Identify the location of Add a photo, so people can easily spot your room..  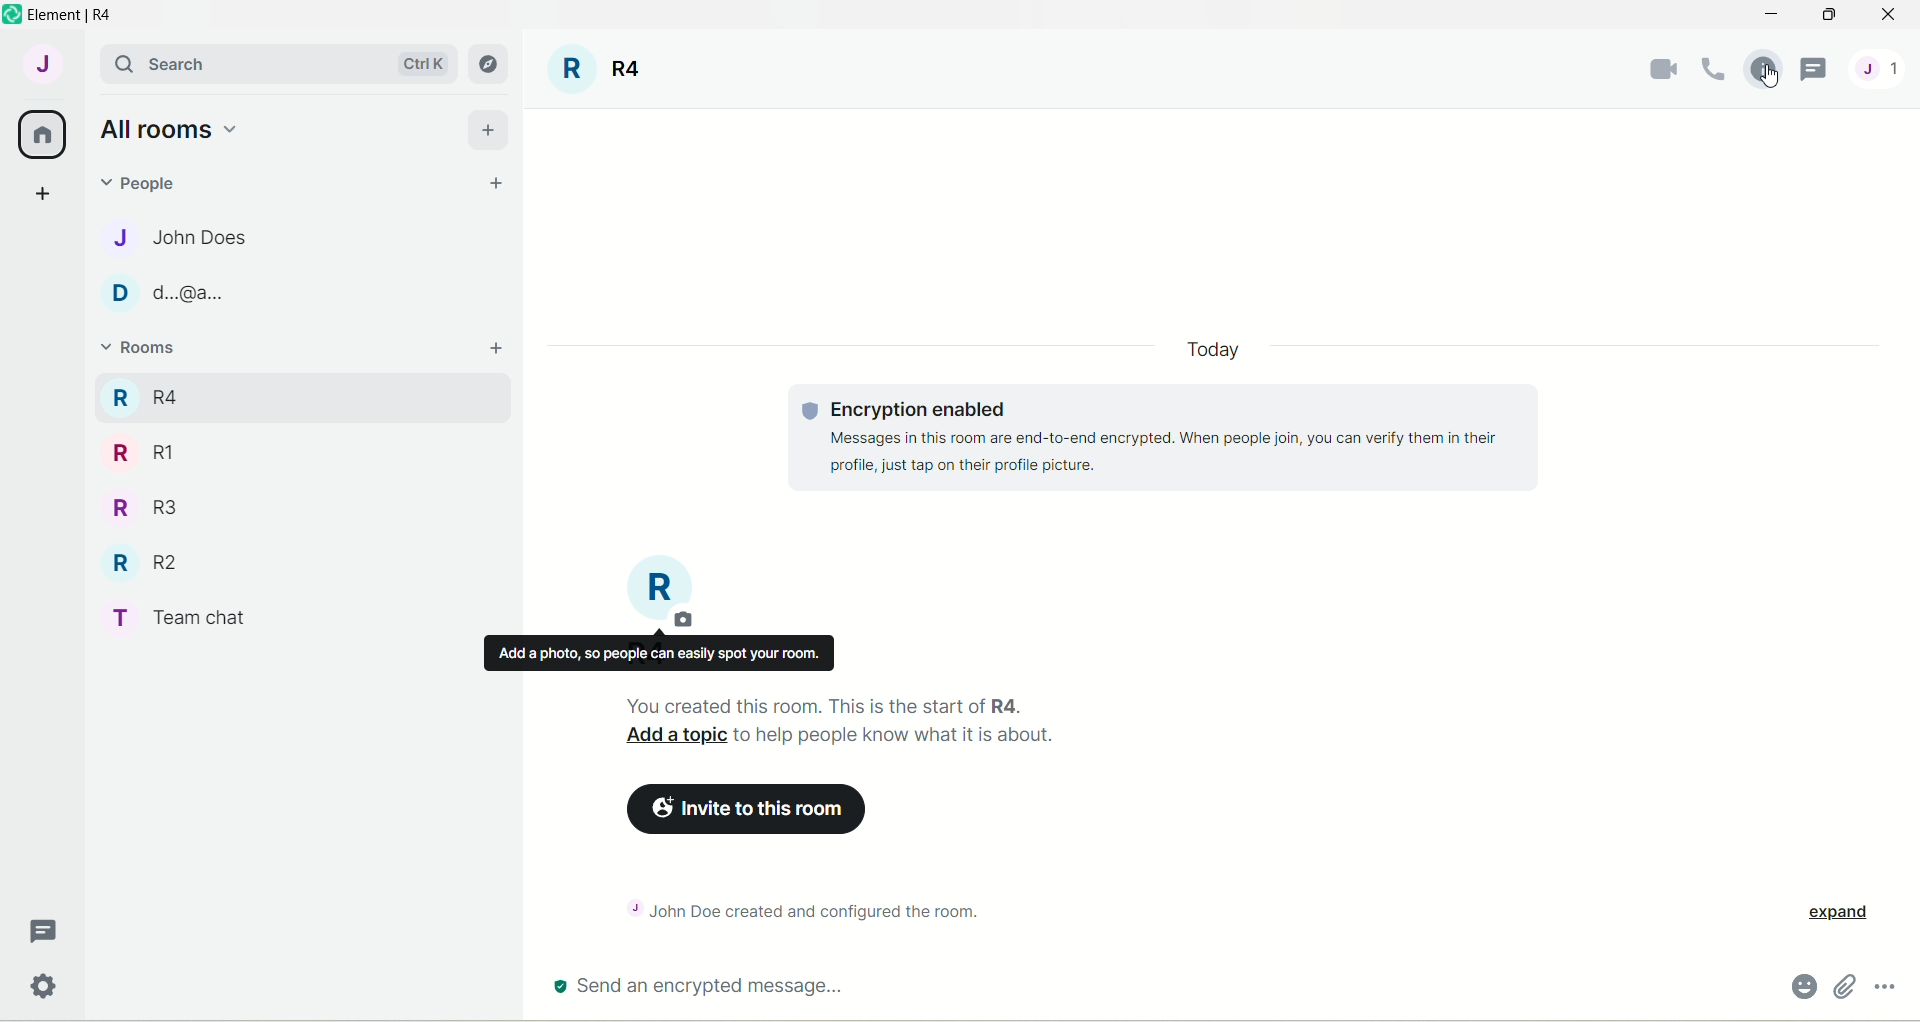
(658, 653).